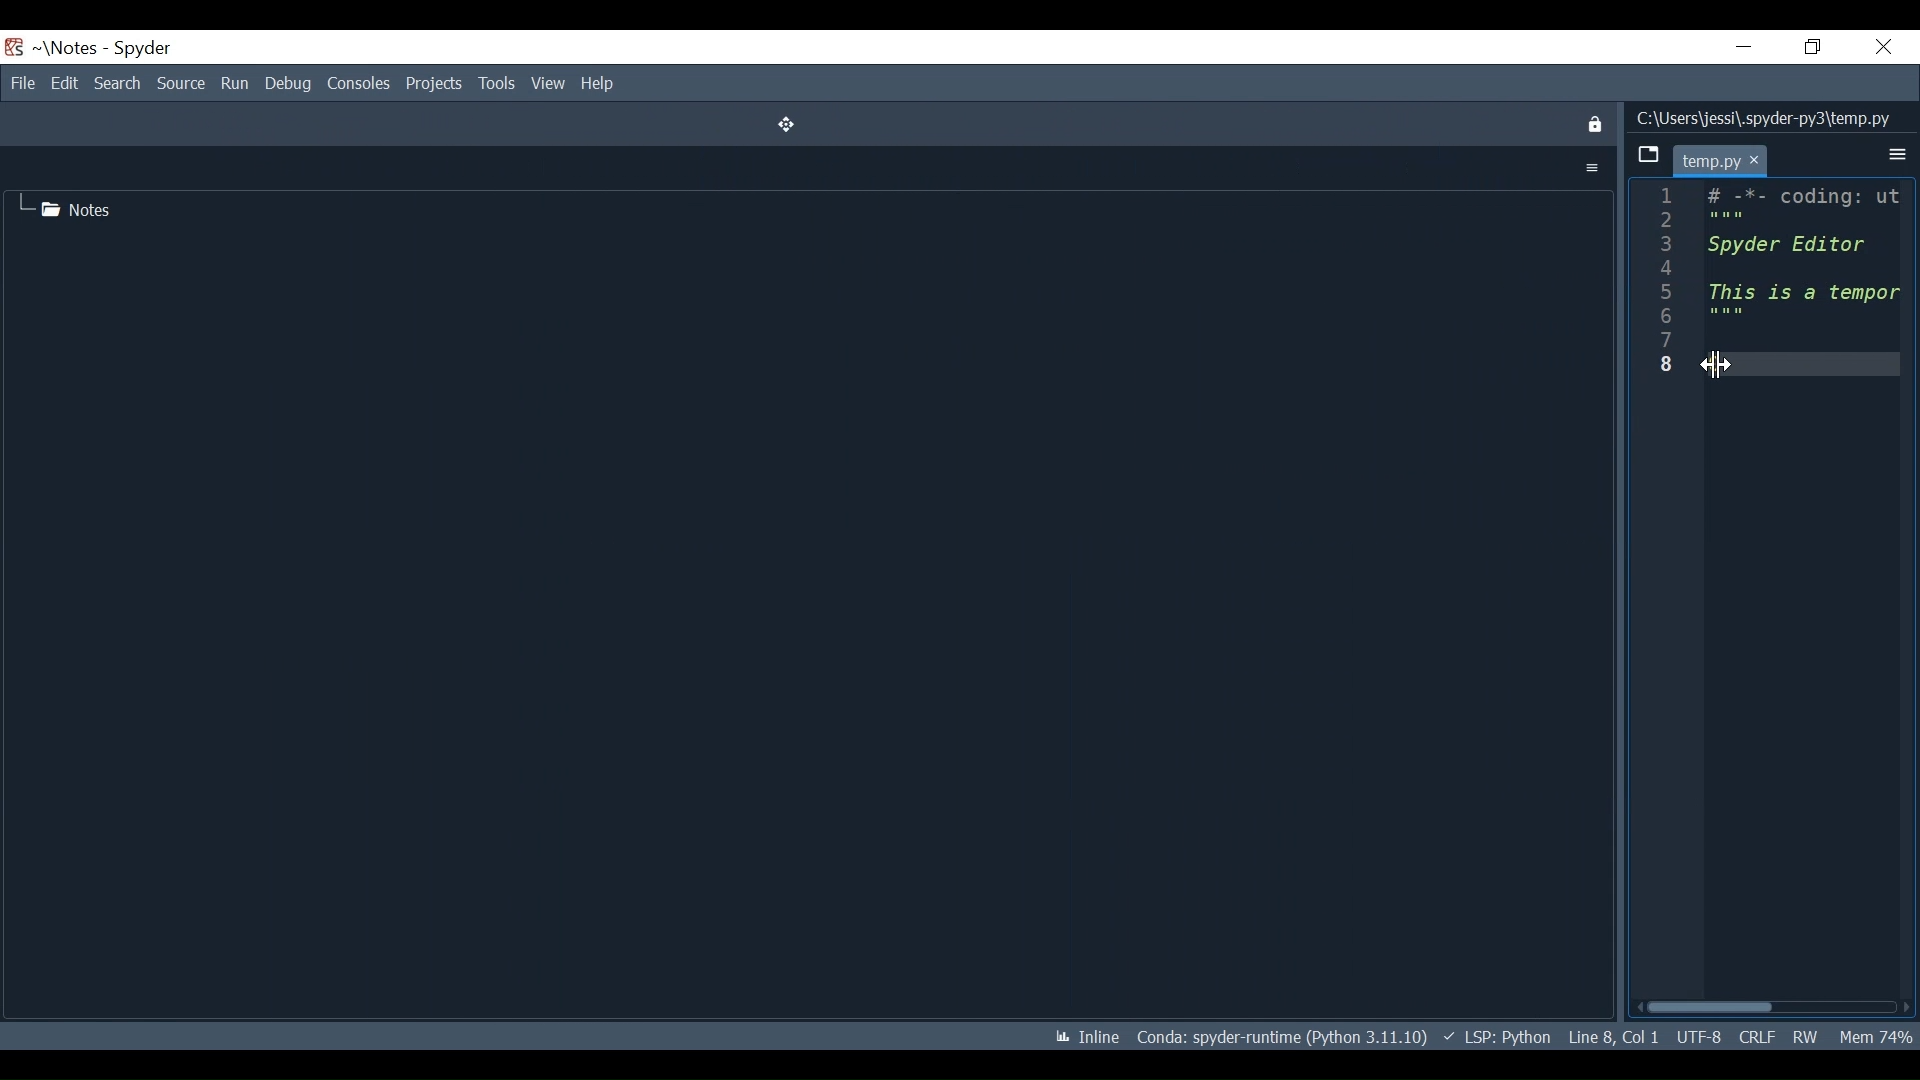 The height and width of the screenshot is (1080, 1920). Describe the element at coordinates (1697, 1036) in the screenshot. I see `UTF-8` at that location.